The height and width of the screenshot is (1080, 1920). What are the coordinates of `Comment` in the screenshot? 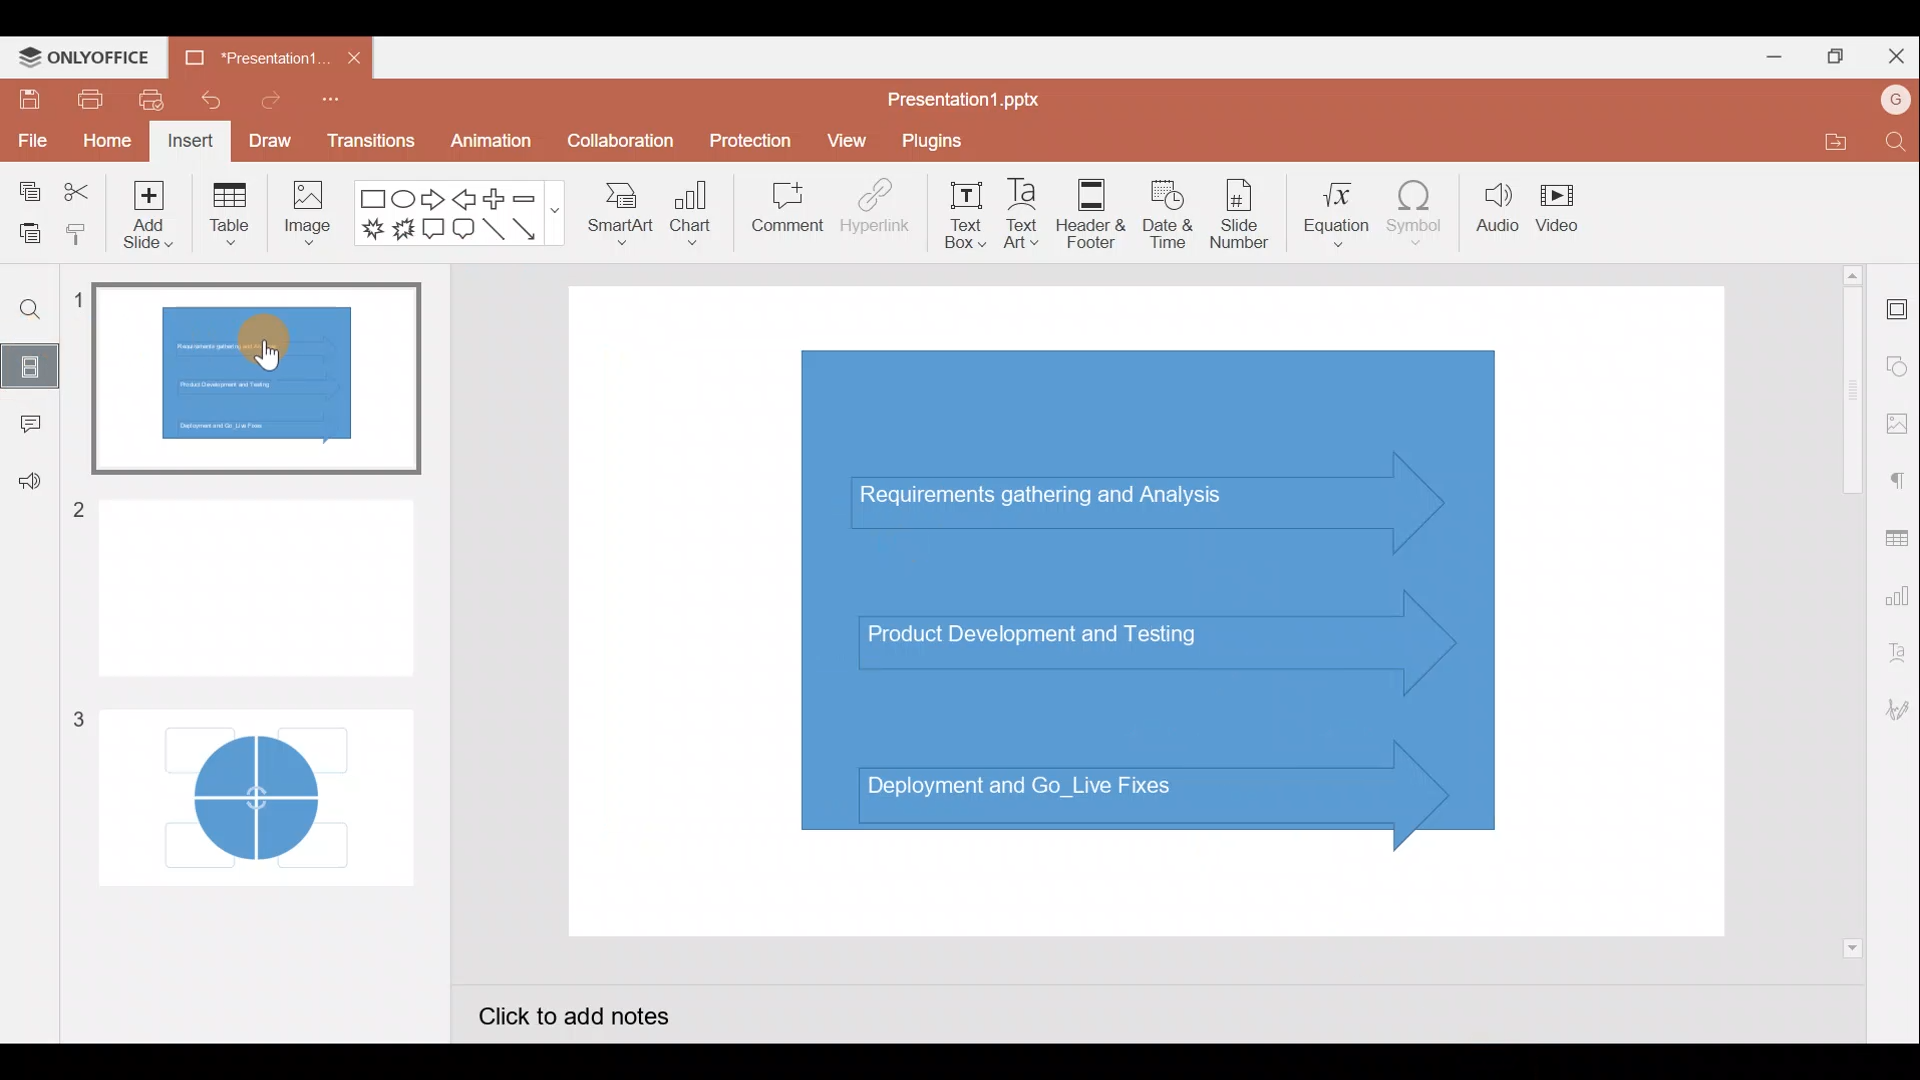 It's located at (25, 424).